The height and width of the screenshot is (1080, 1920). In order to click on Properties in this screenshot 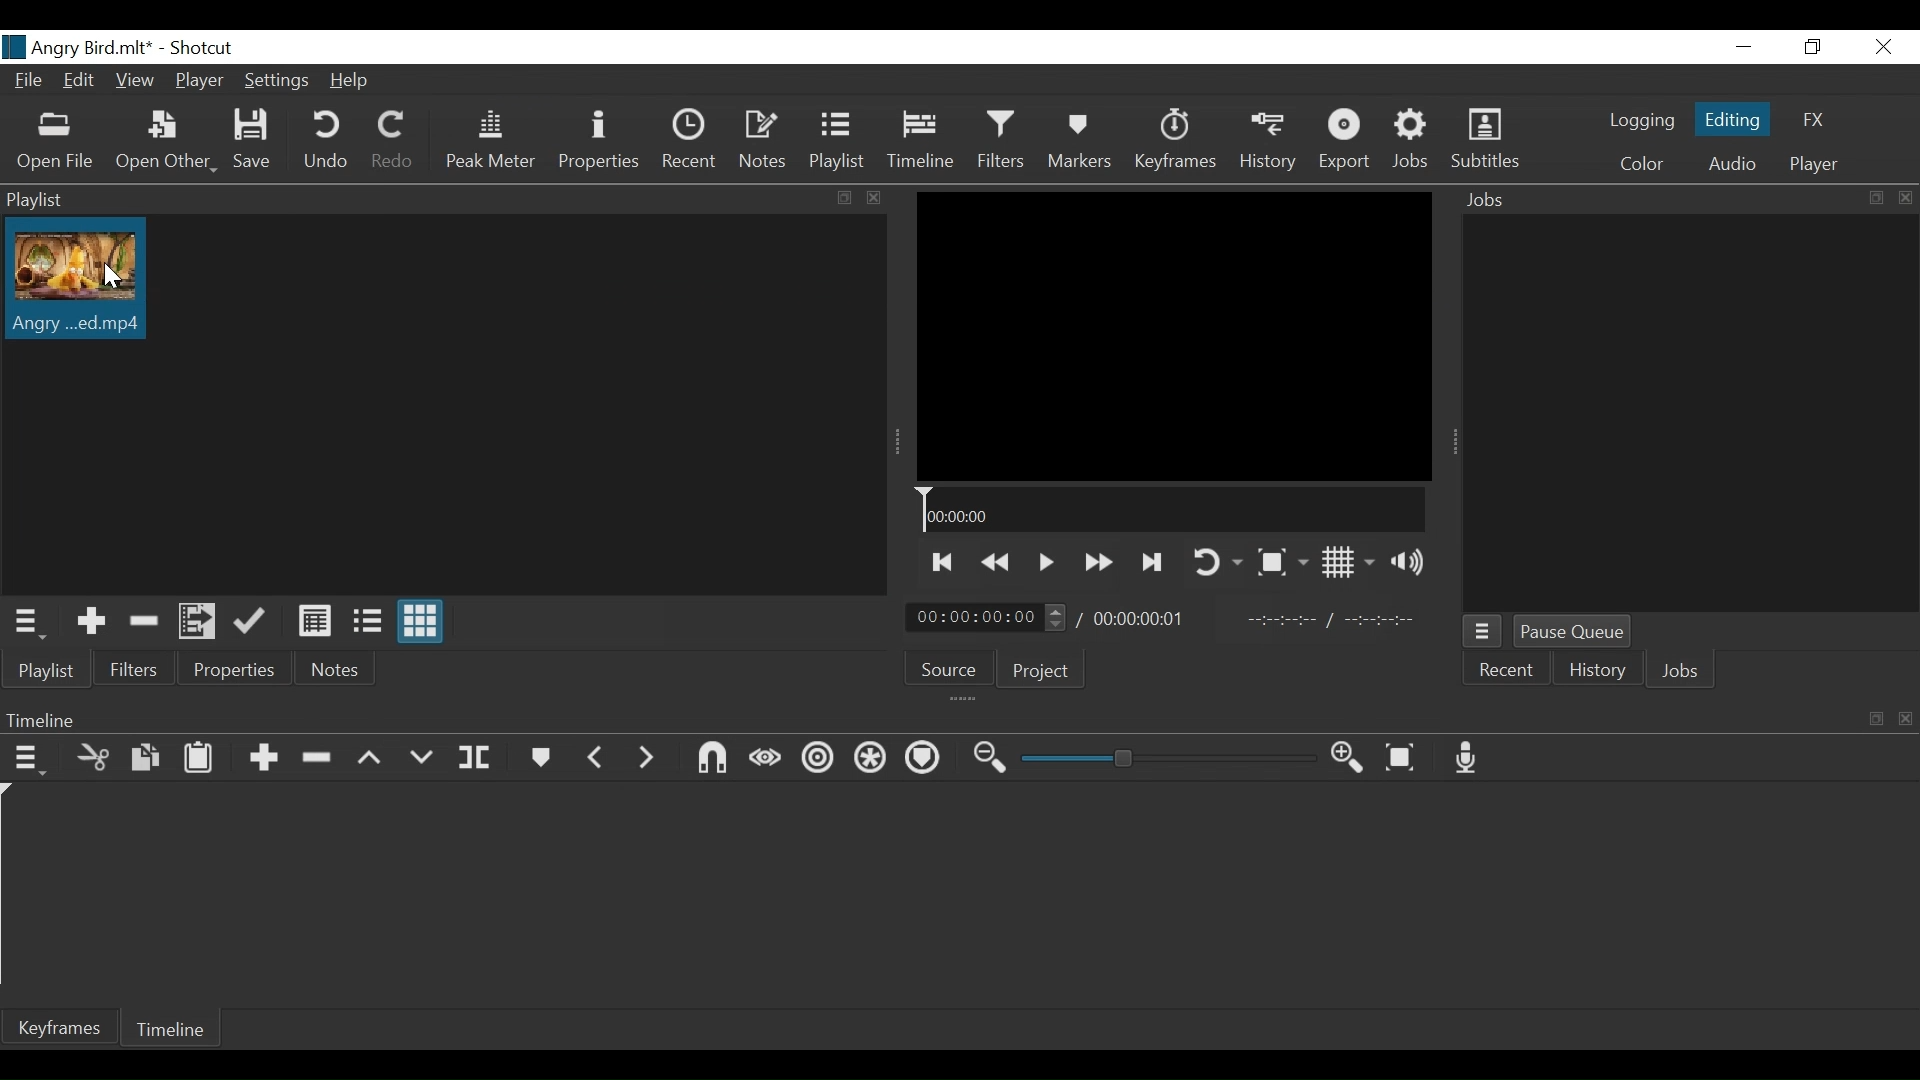, I will do `click(236, 665)`.